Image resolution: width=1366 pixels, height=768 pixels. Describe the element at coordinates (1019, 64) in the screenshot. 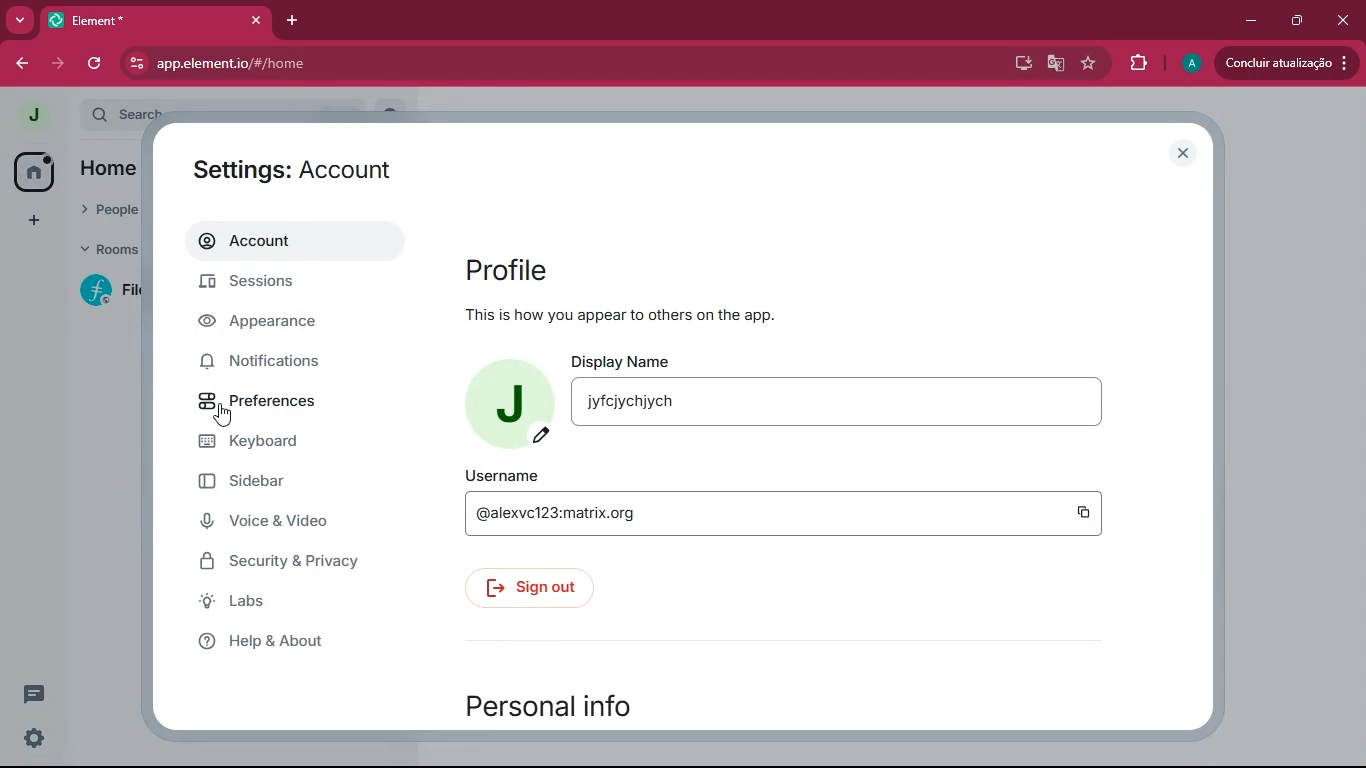

I see `desktop` at that location.